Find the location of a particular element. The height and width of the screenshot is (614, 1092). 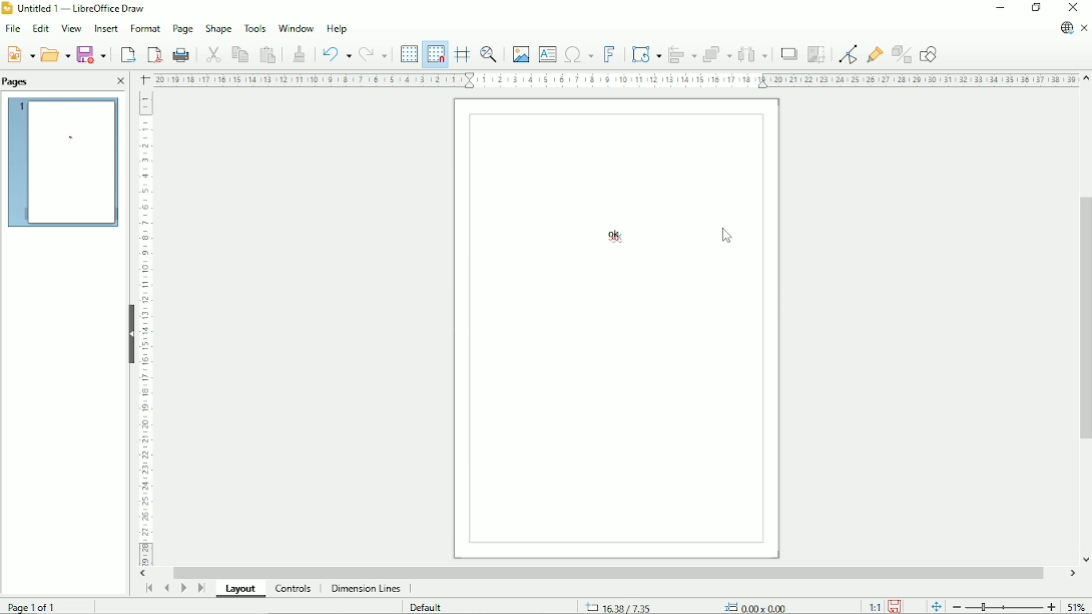

Tools is located at coordinates (254, 28).